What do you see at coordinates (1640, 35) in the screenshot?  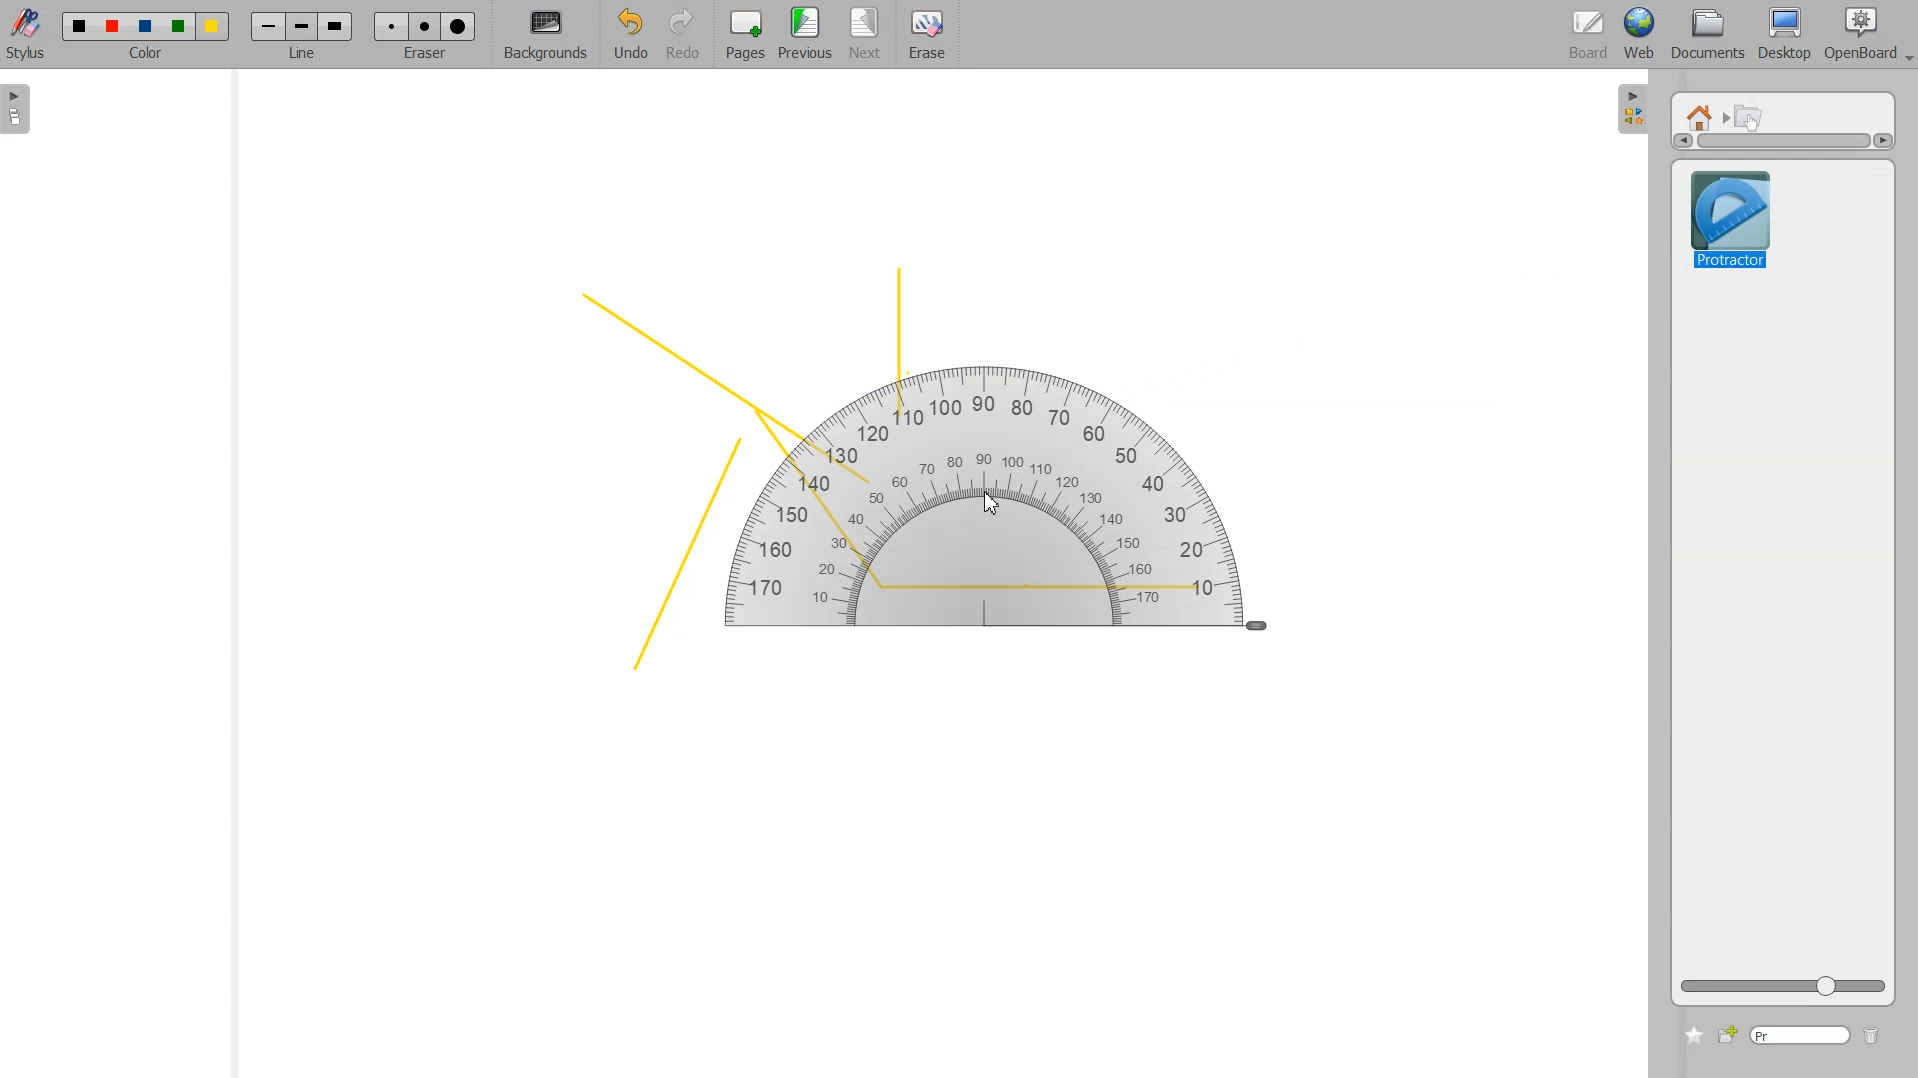 I see `Web` at bounding box center [1640, 35].